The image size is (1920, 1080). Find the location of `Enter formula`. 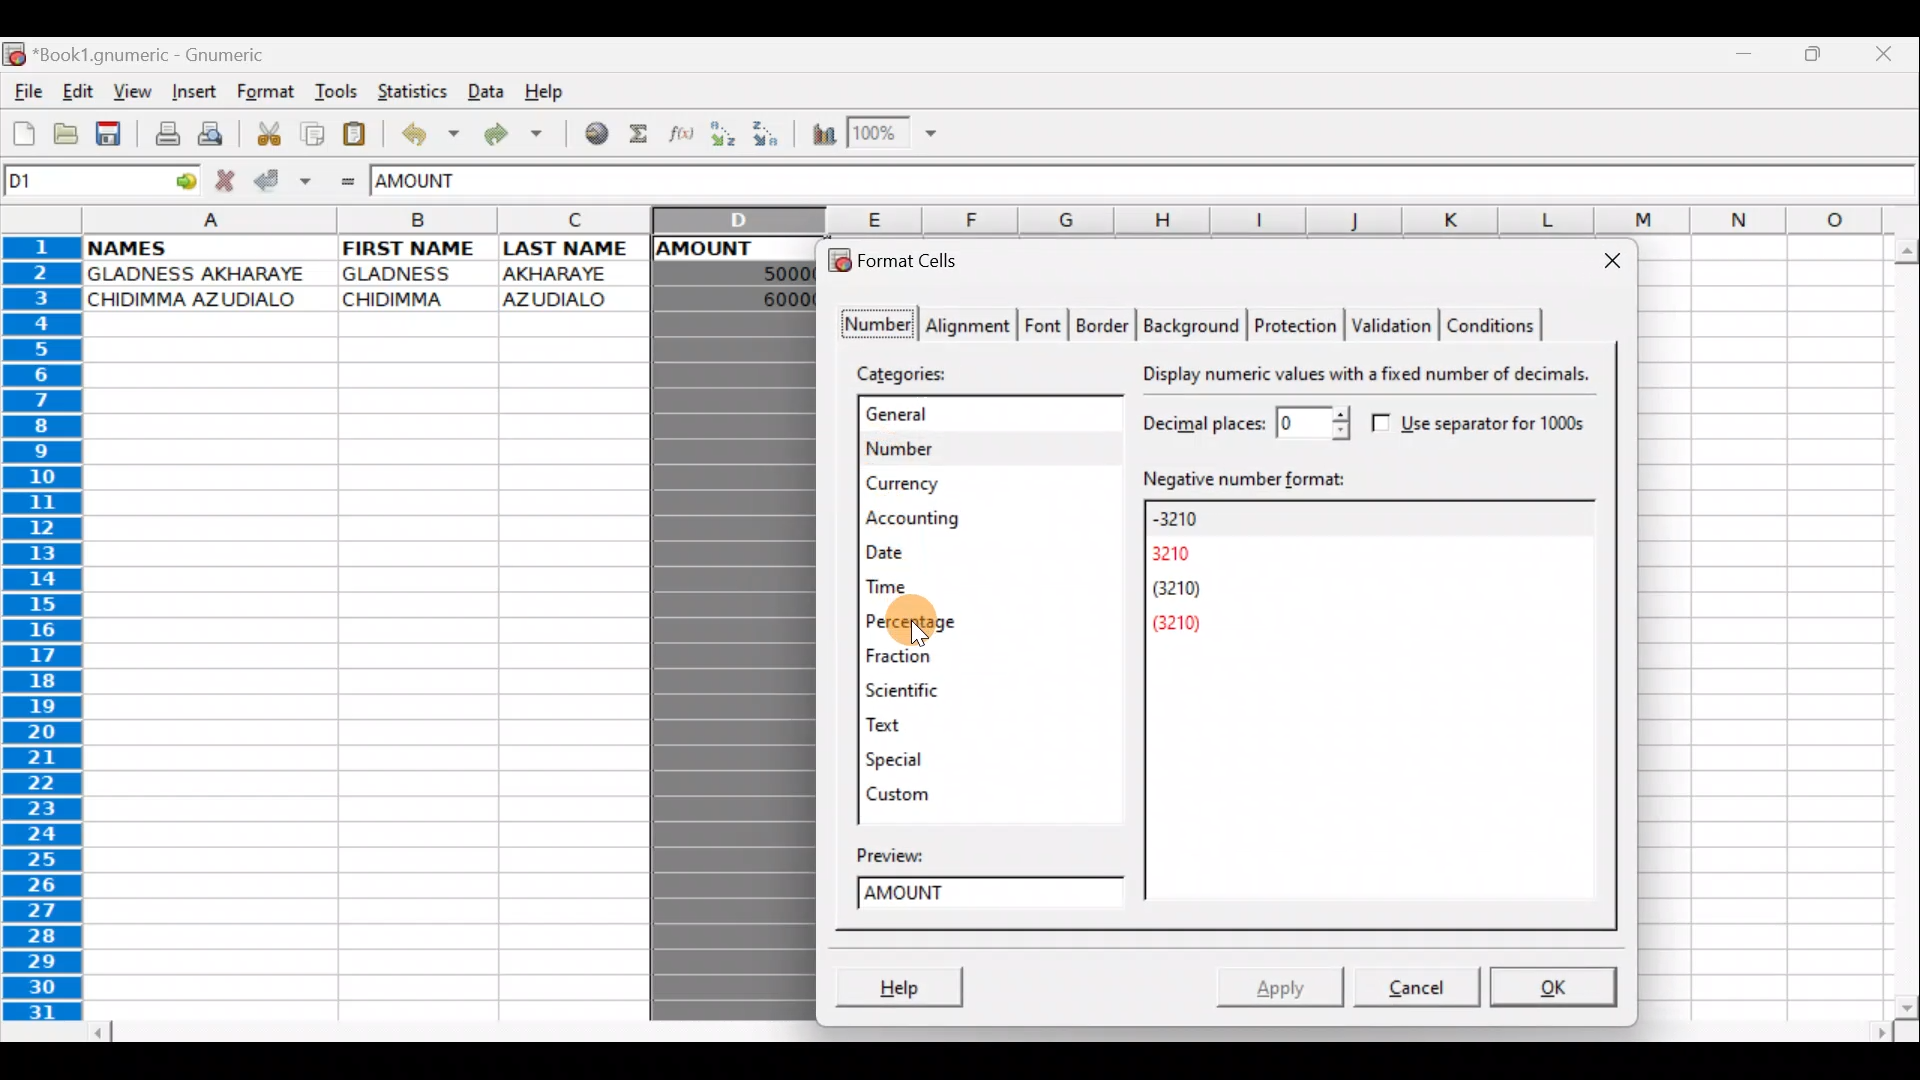

Enter formula is located at coordinates (348, 181).